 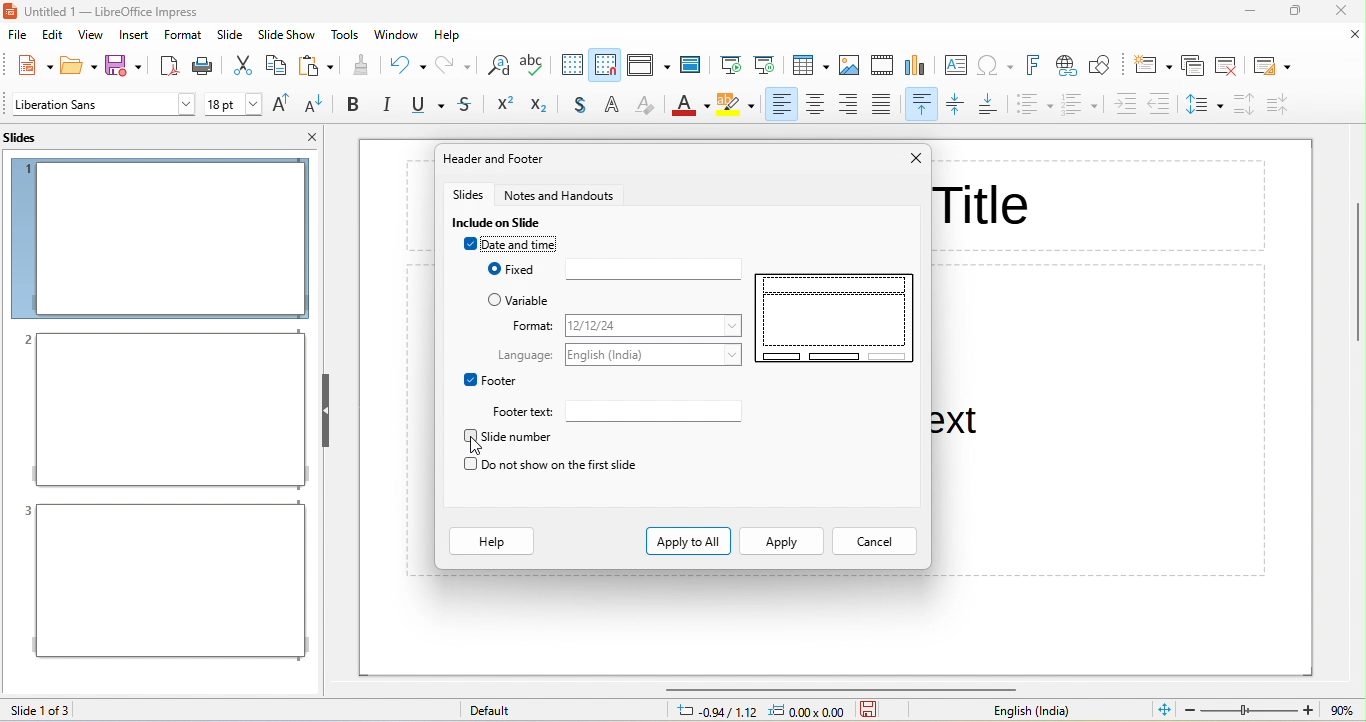 I want to click on help, so click(x=493, y=542).